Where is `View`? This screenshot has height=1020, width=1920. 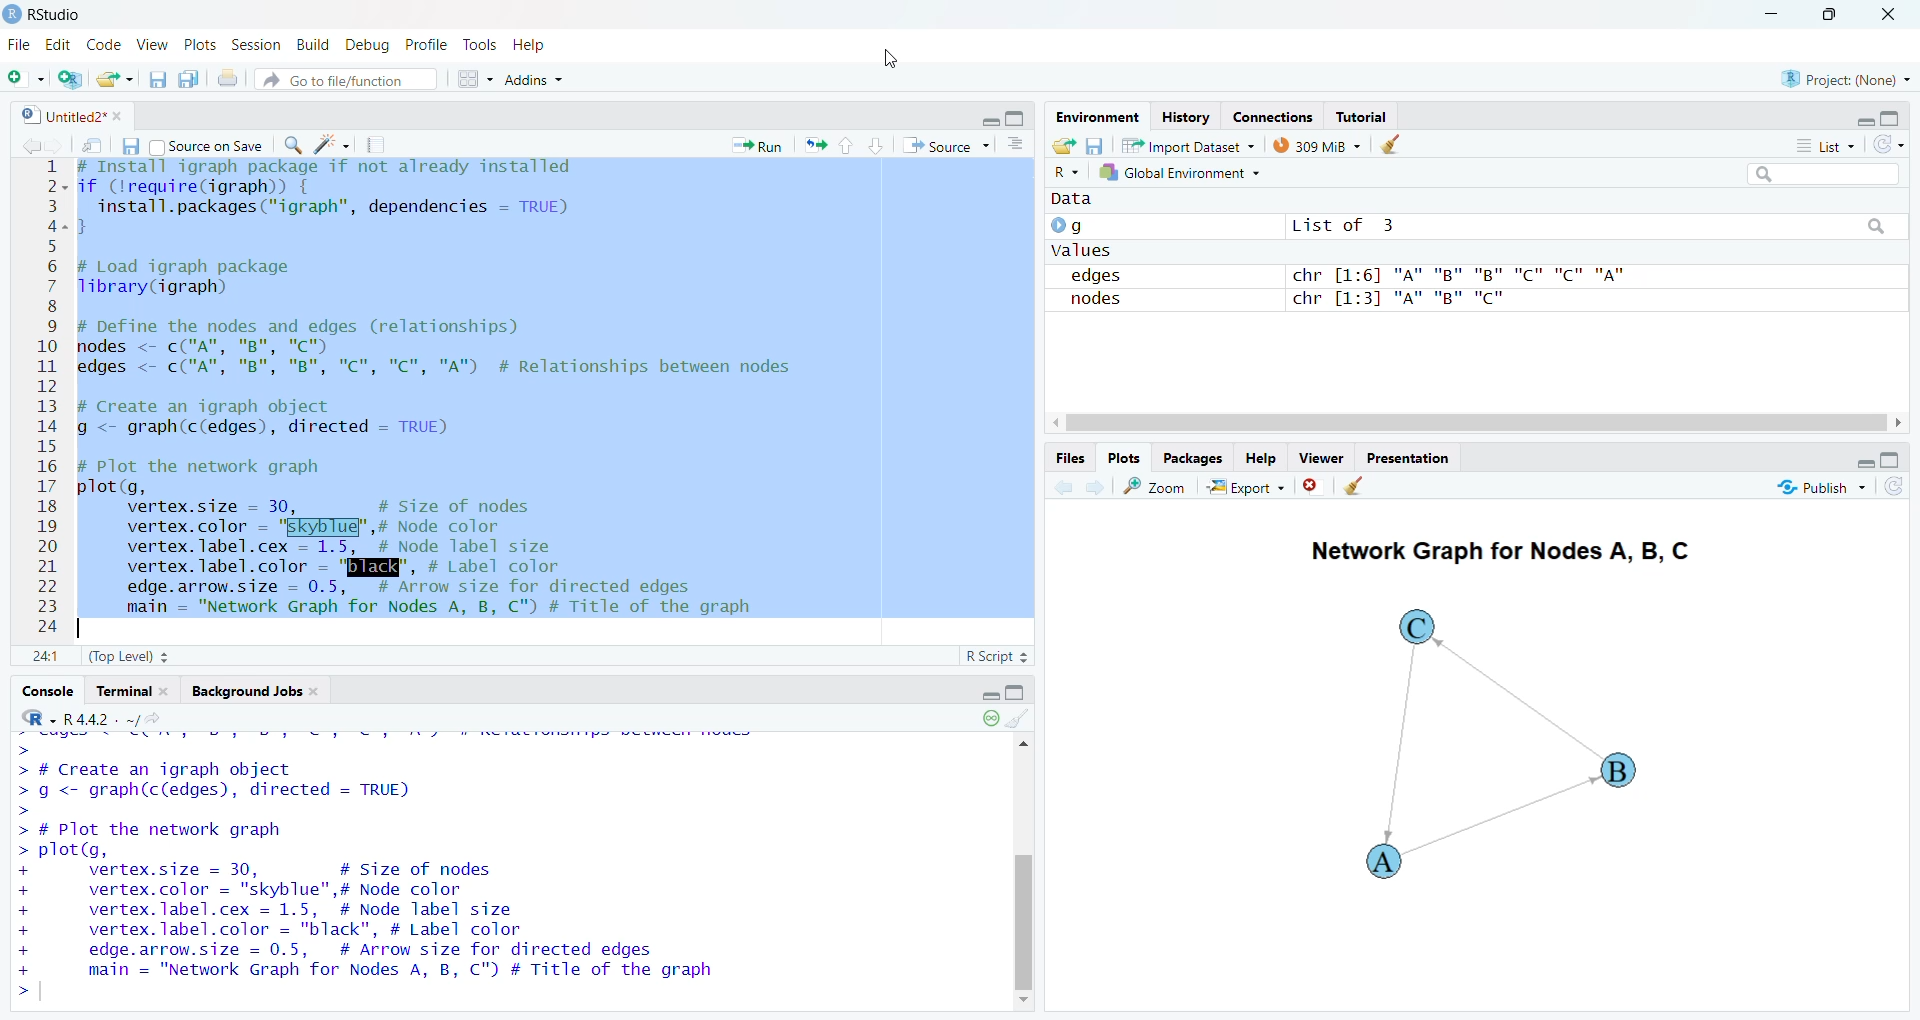
View is located at coordinates (154, 46).